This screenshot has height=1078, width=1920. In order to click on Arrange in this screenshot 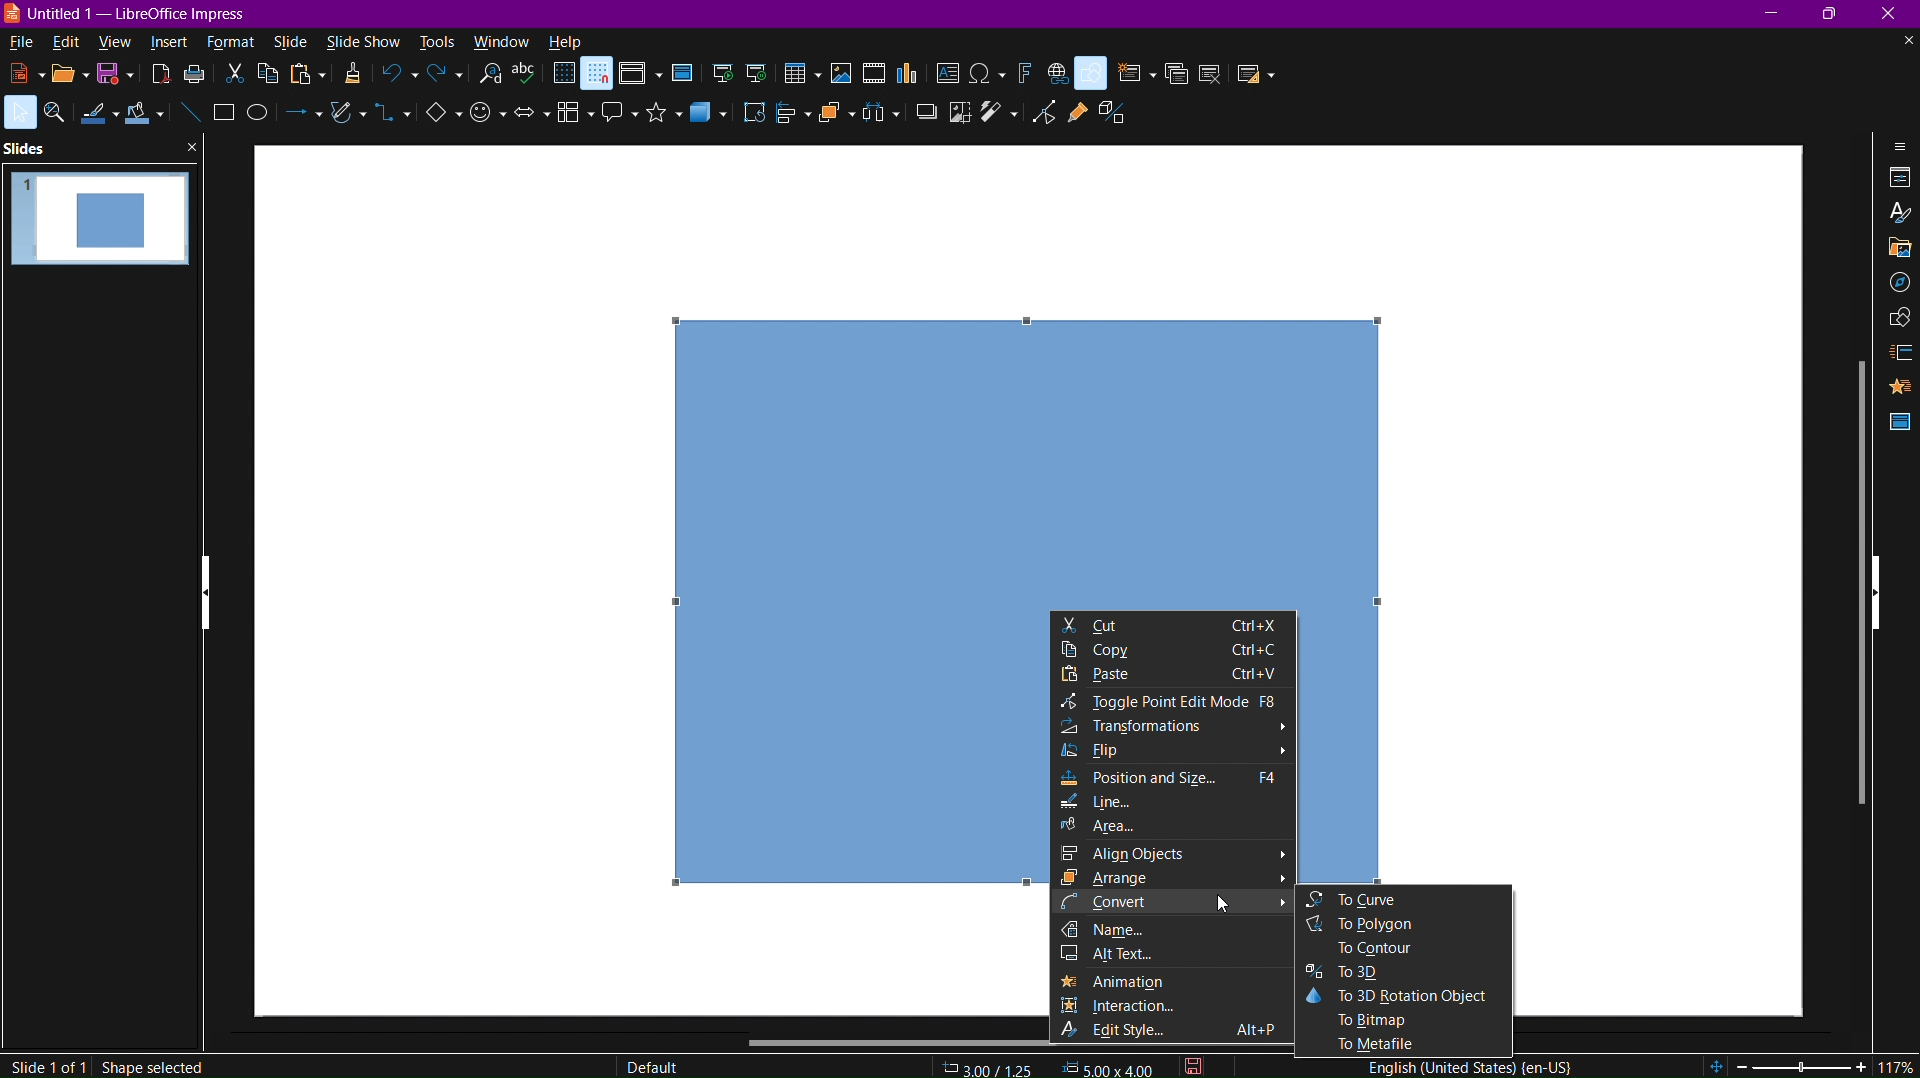, I will do `click(1172, 880)`.